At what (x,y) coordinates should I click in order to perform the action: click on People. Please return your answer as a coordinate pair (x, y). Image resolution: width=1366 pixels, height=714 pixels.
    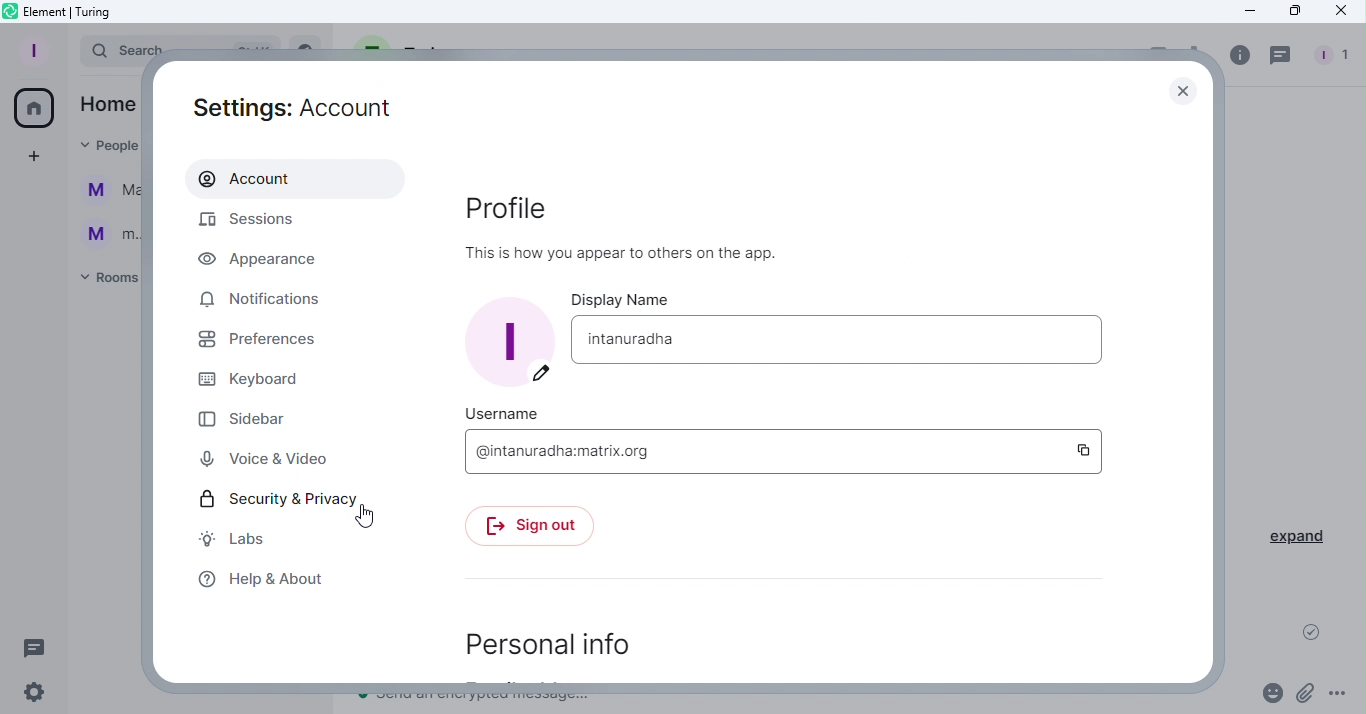
    Looking at the image, I should click on (1337, 52).